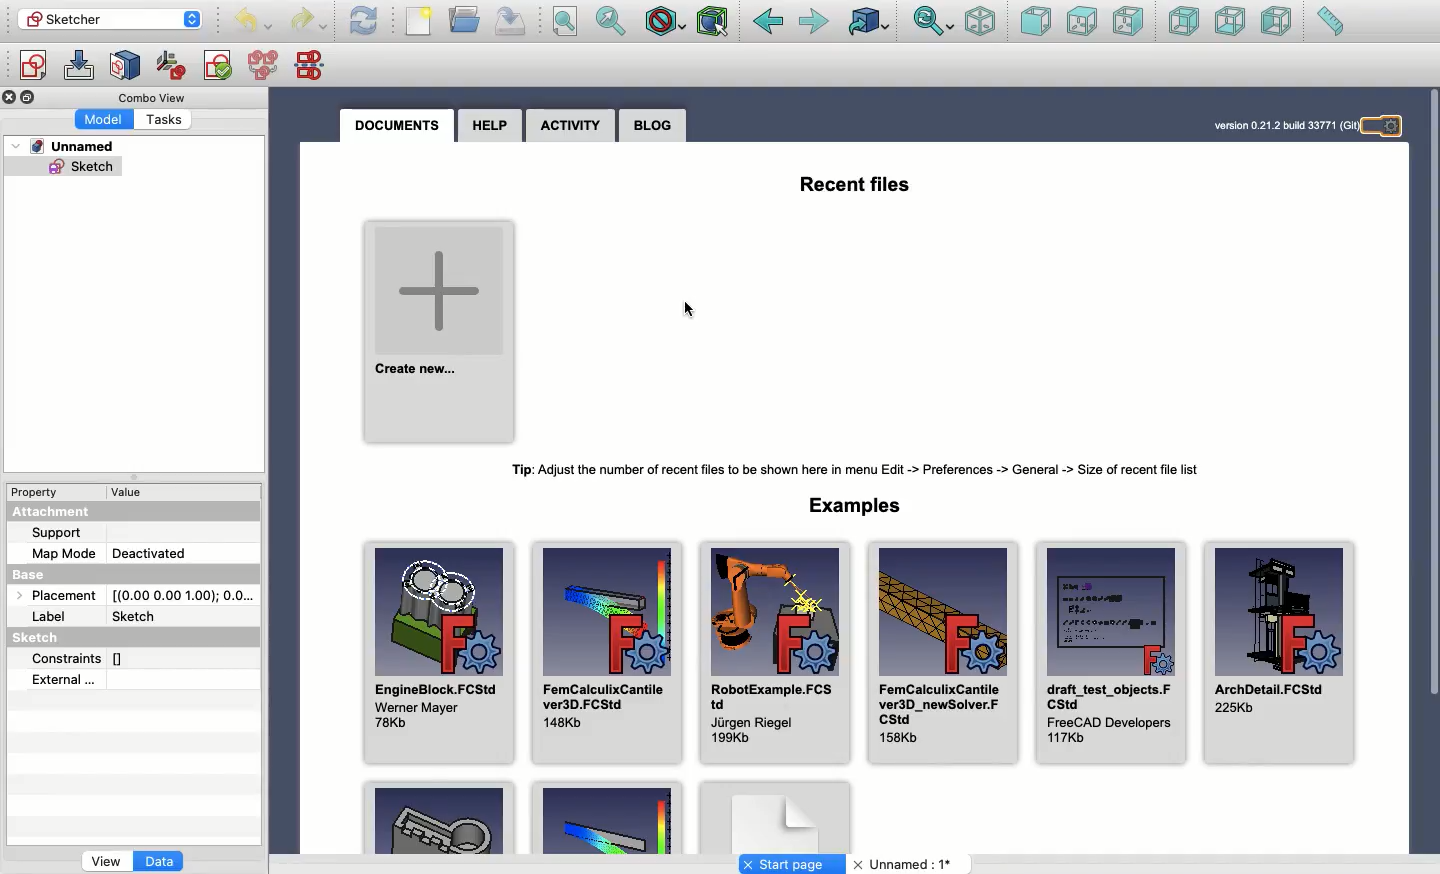 The width and height of the screenshot is (1440, 874). I want to click on Reorient , so click(171, 64).